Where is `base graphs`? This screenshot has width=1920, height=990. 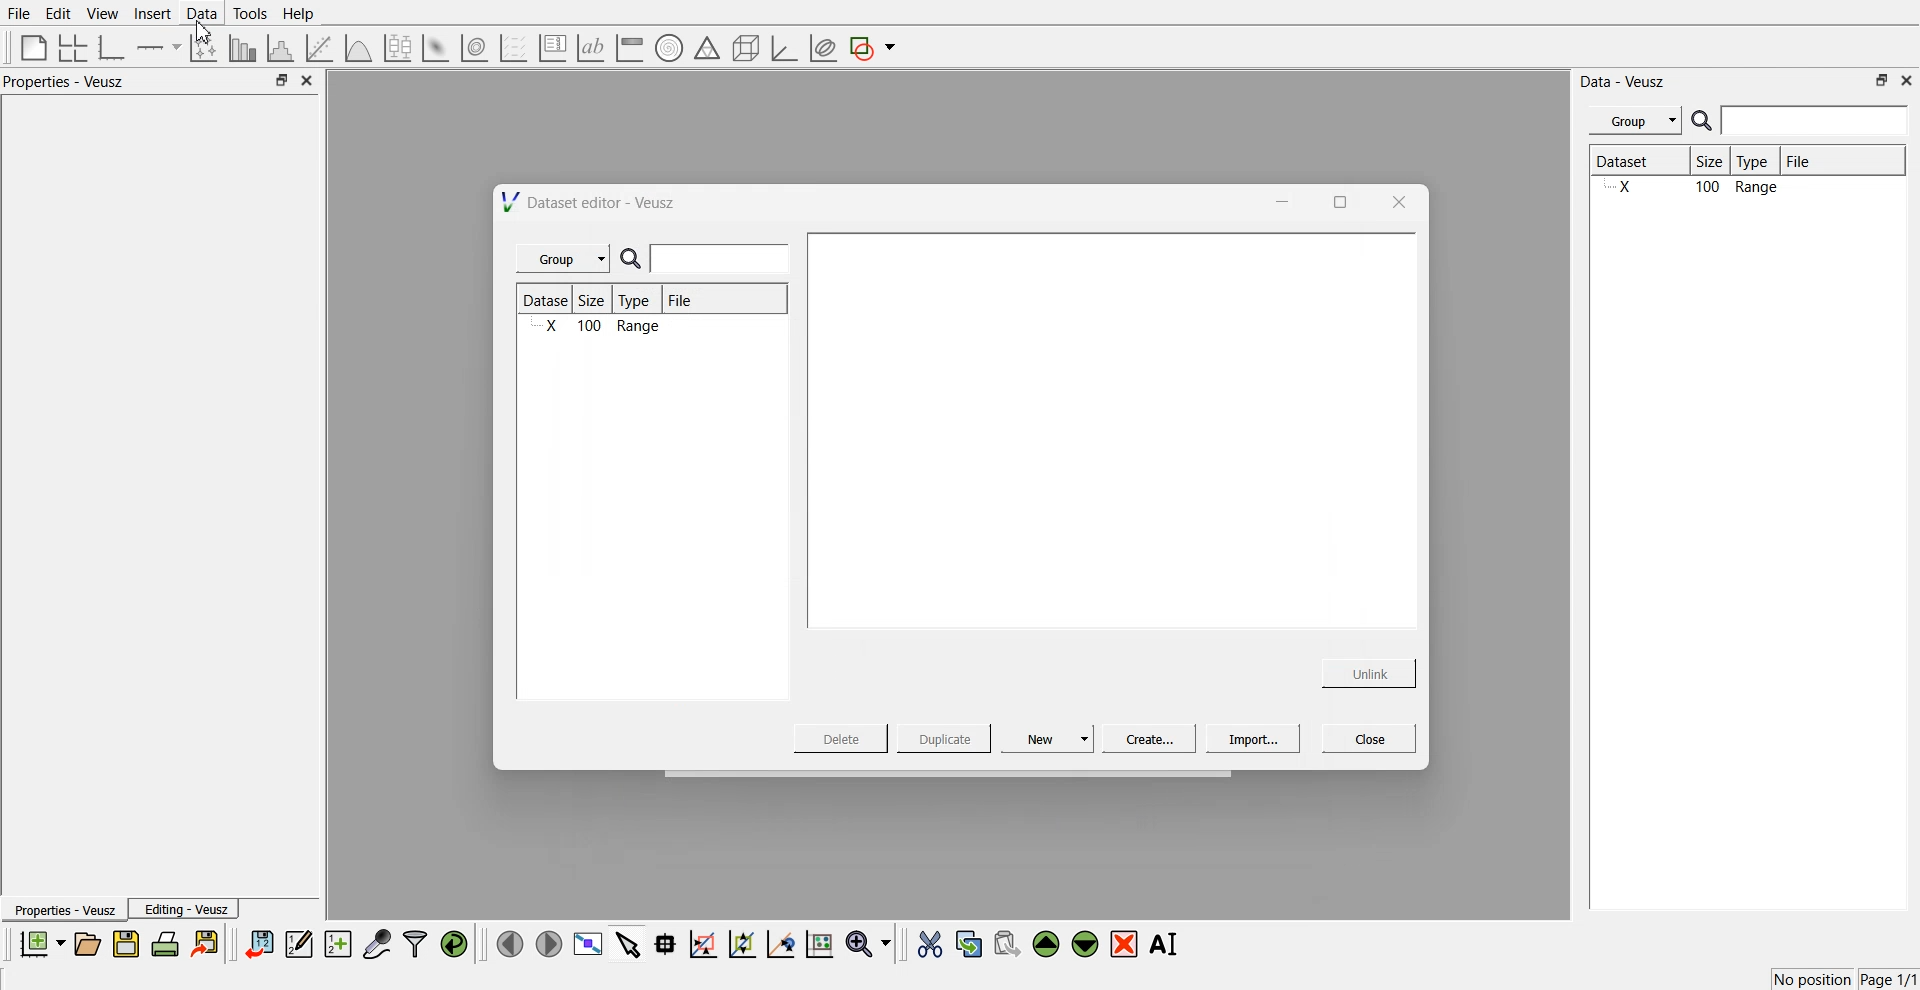
base graphs is located at coordinates (113, 47).